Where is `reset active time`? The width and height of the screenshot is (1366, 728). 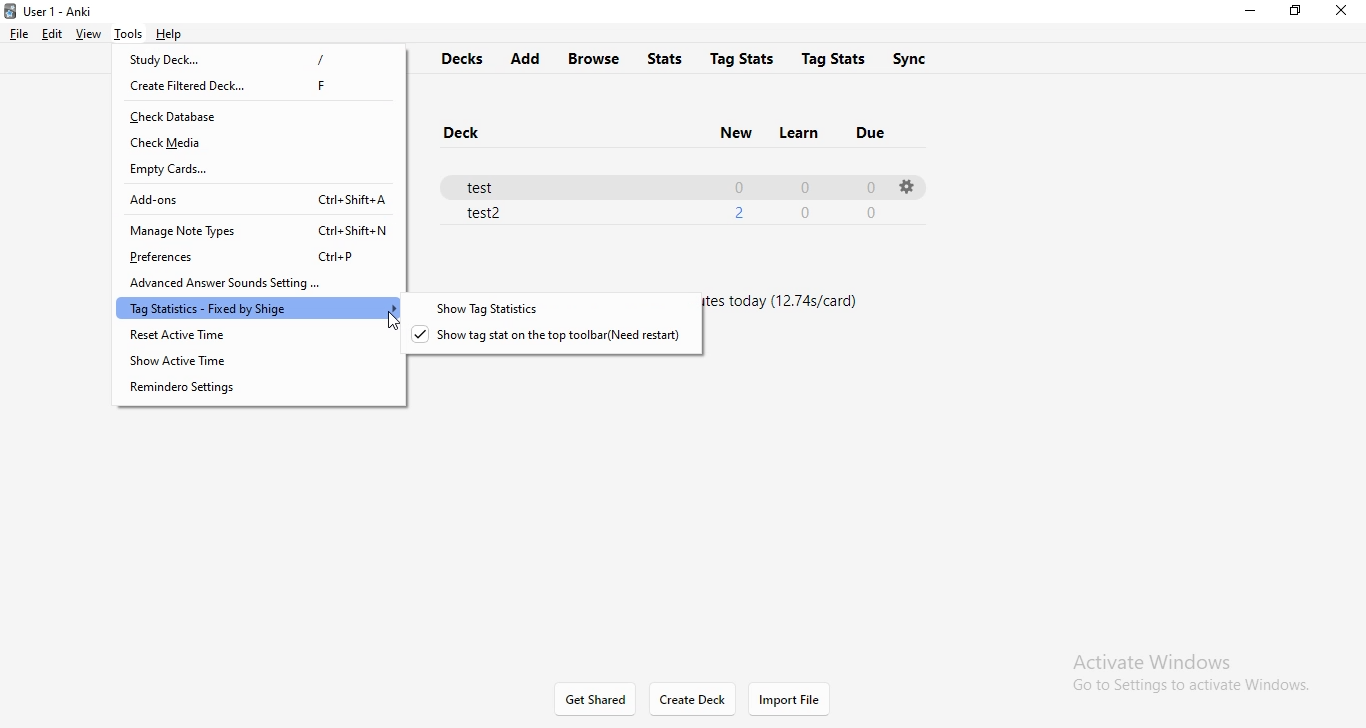 reset active time is located at coordinates (253, 336).